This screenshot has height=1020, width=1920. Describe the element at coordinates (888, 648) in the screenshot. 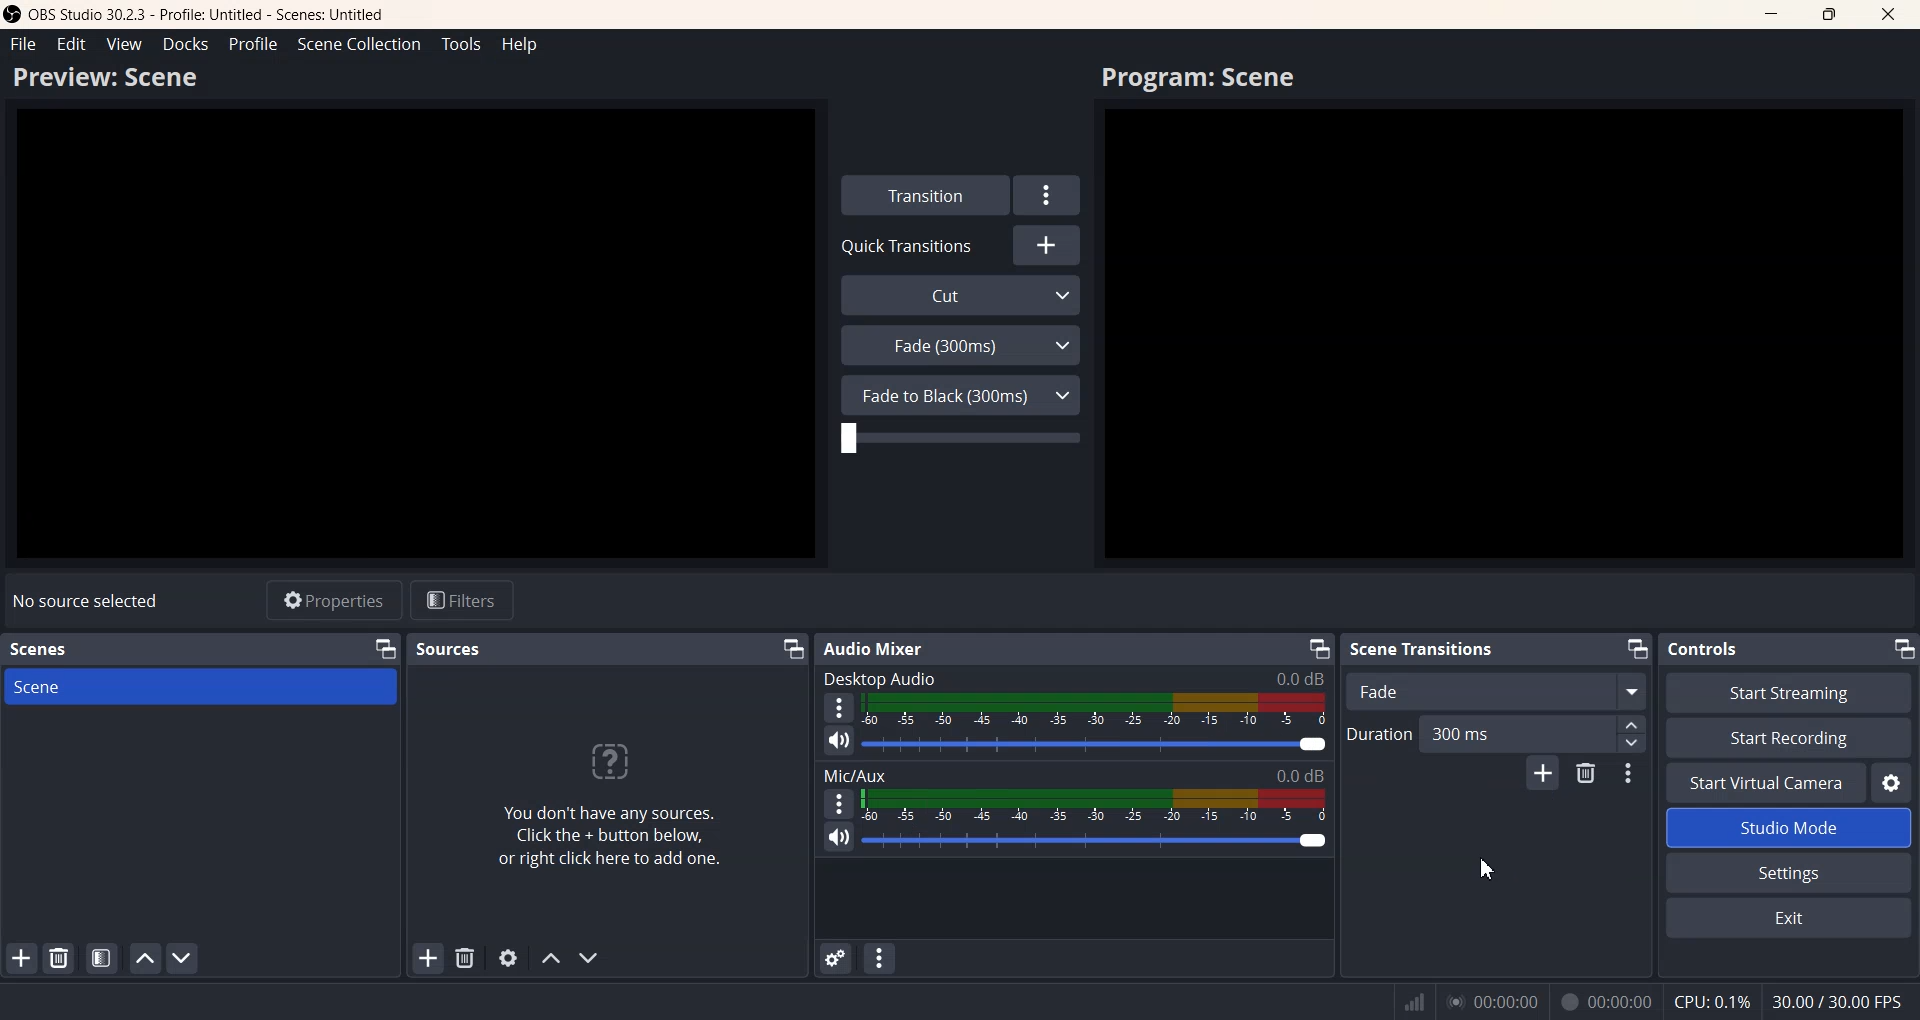

I see `Audio Mixer` at that location.